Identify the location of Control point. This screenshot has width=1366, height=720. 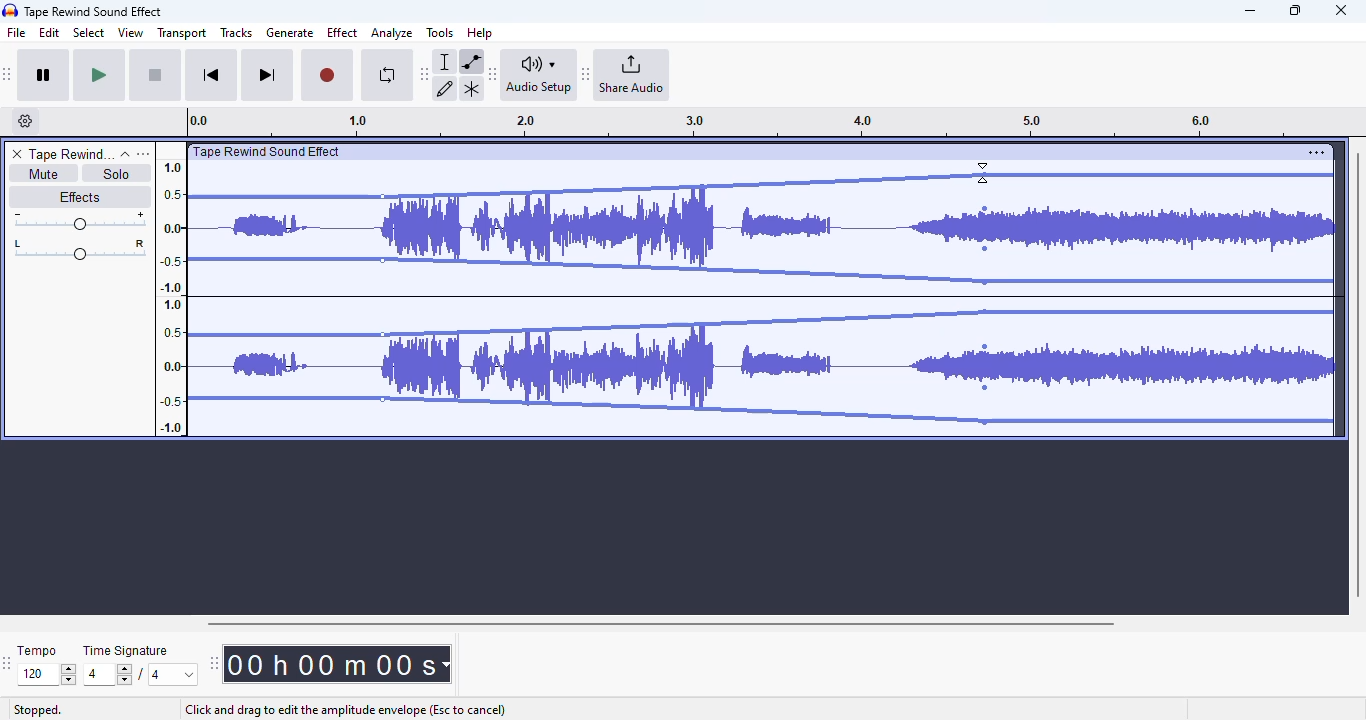
(985, 209).